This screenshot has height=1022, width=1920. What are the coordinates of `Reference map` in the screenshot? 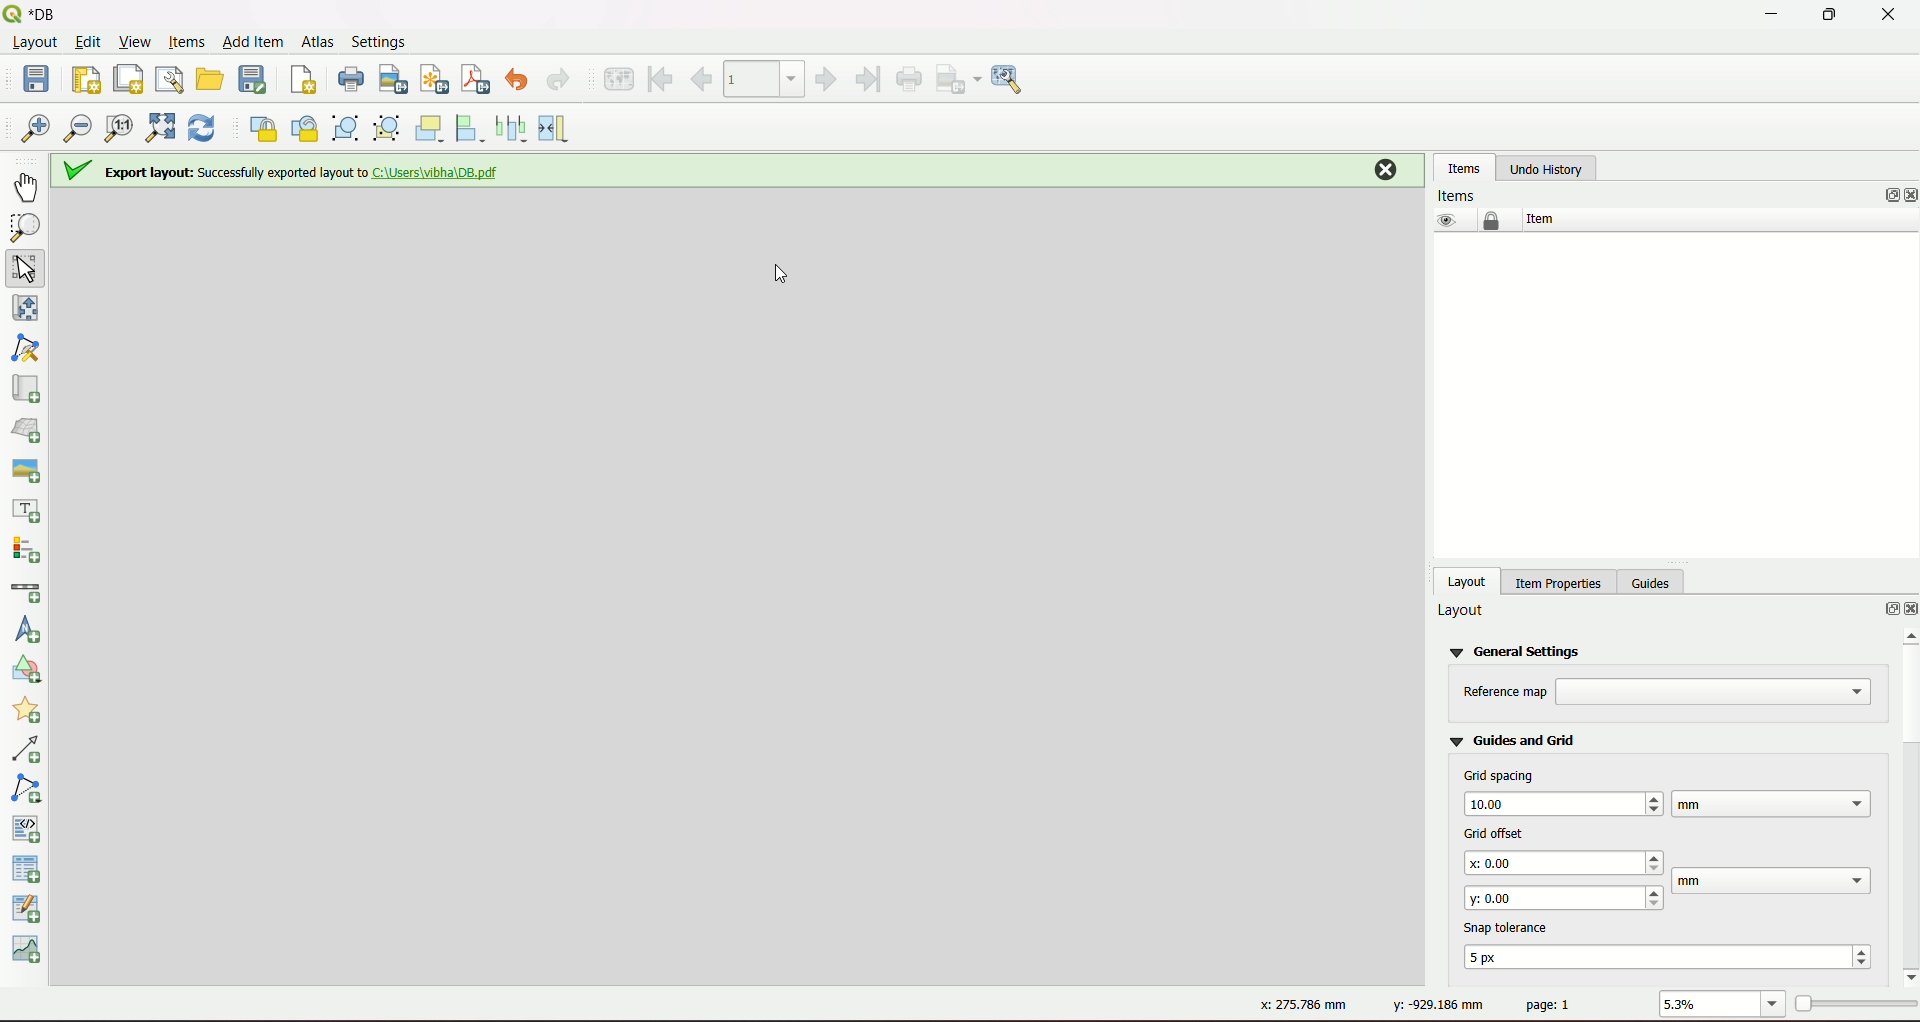 It's located at (1505, 692).